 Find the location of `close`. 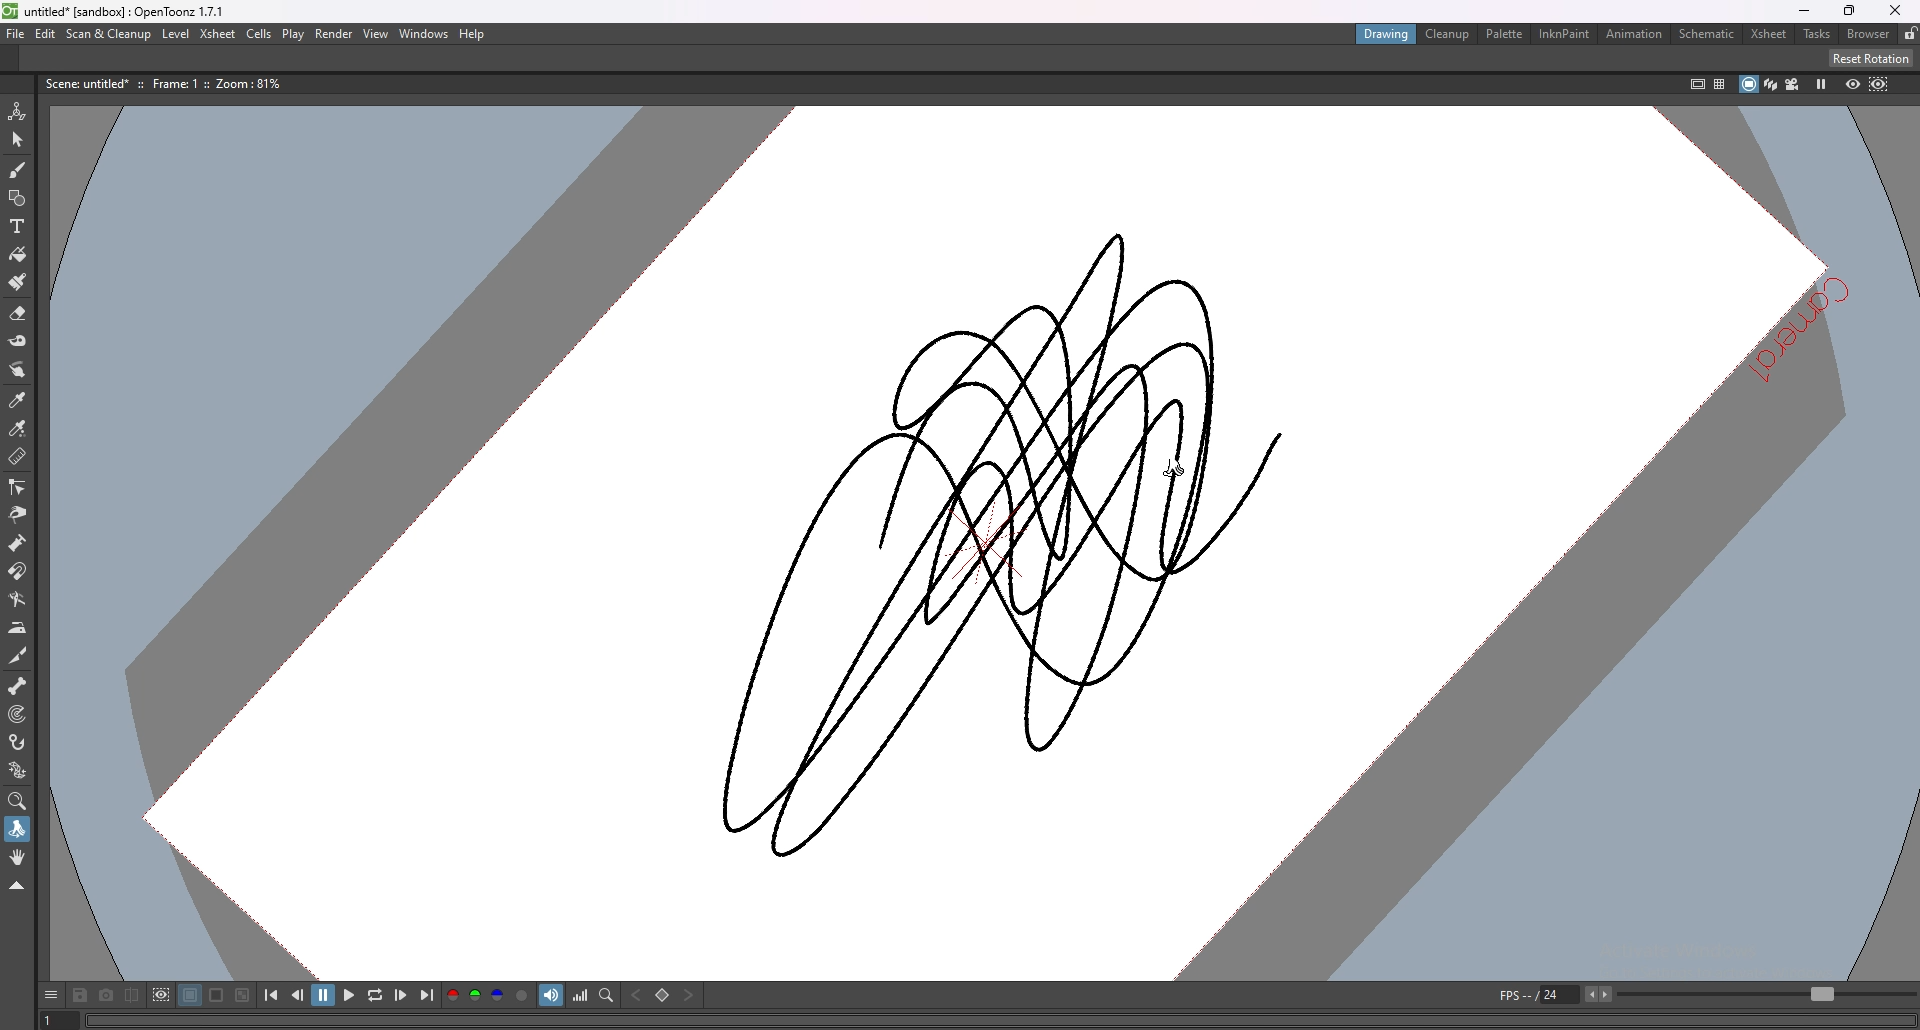

close is located at coordinates (1898, 10).